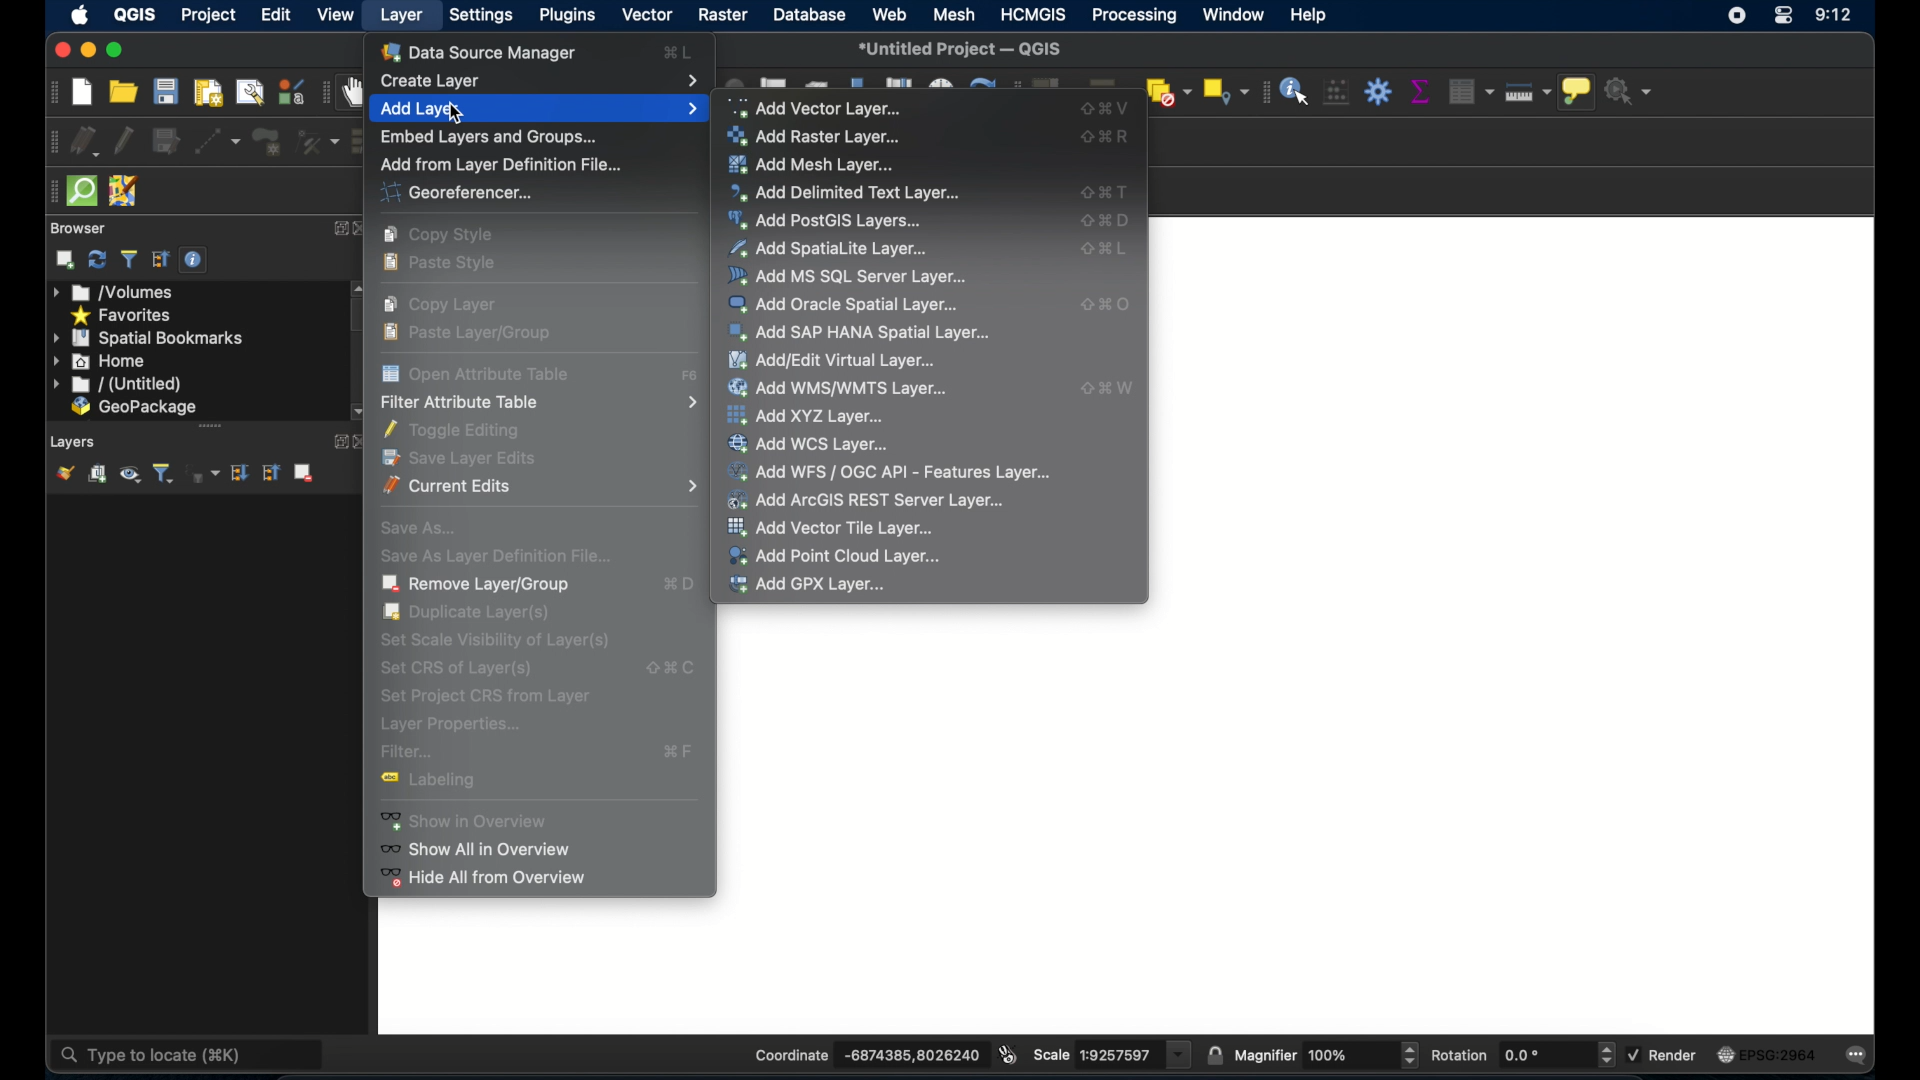 Image resolution: width=1920 pixels, height=1080 pixels. I want to click on identify feature, so click(1294, 91).